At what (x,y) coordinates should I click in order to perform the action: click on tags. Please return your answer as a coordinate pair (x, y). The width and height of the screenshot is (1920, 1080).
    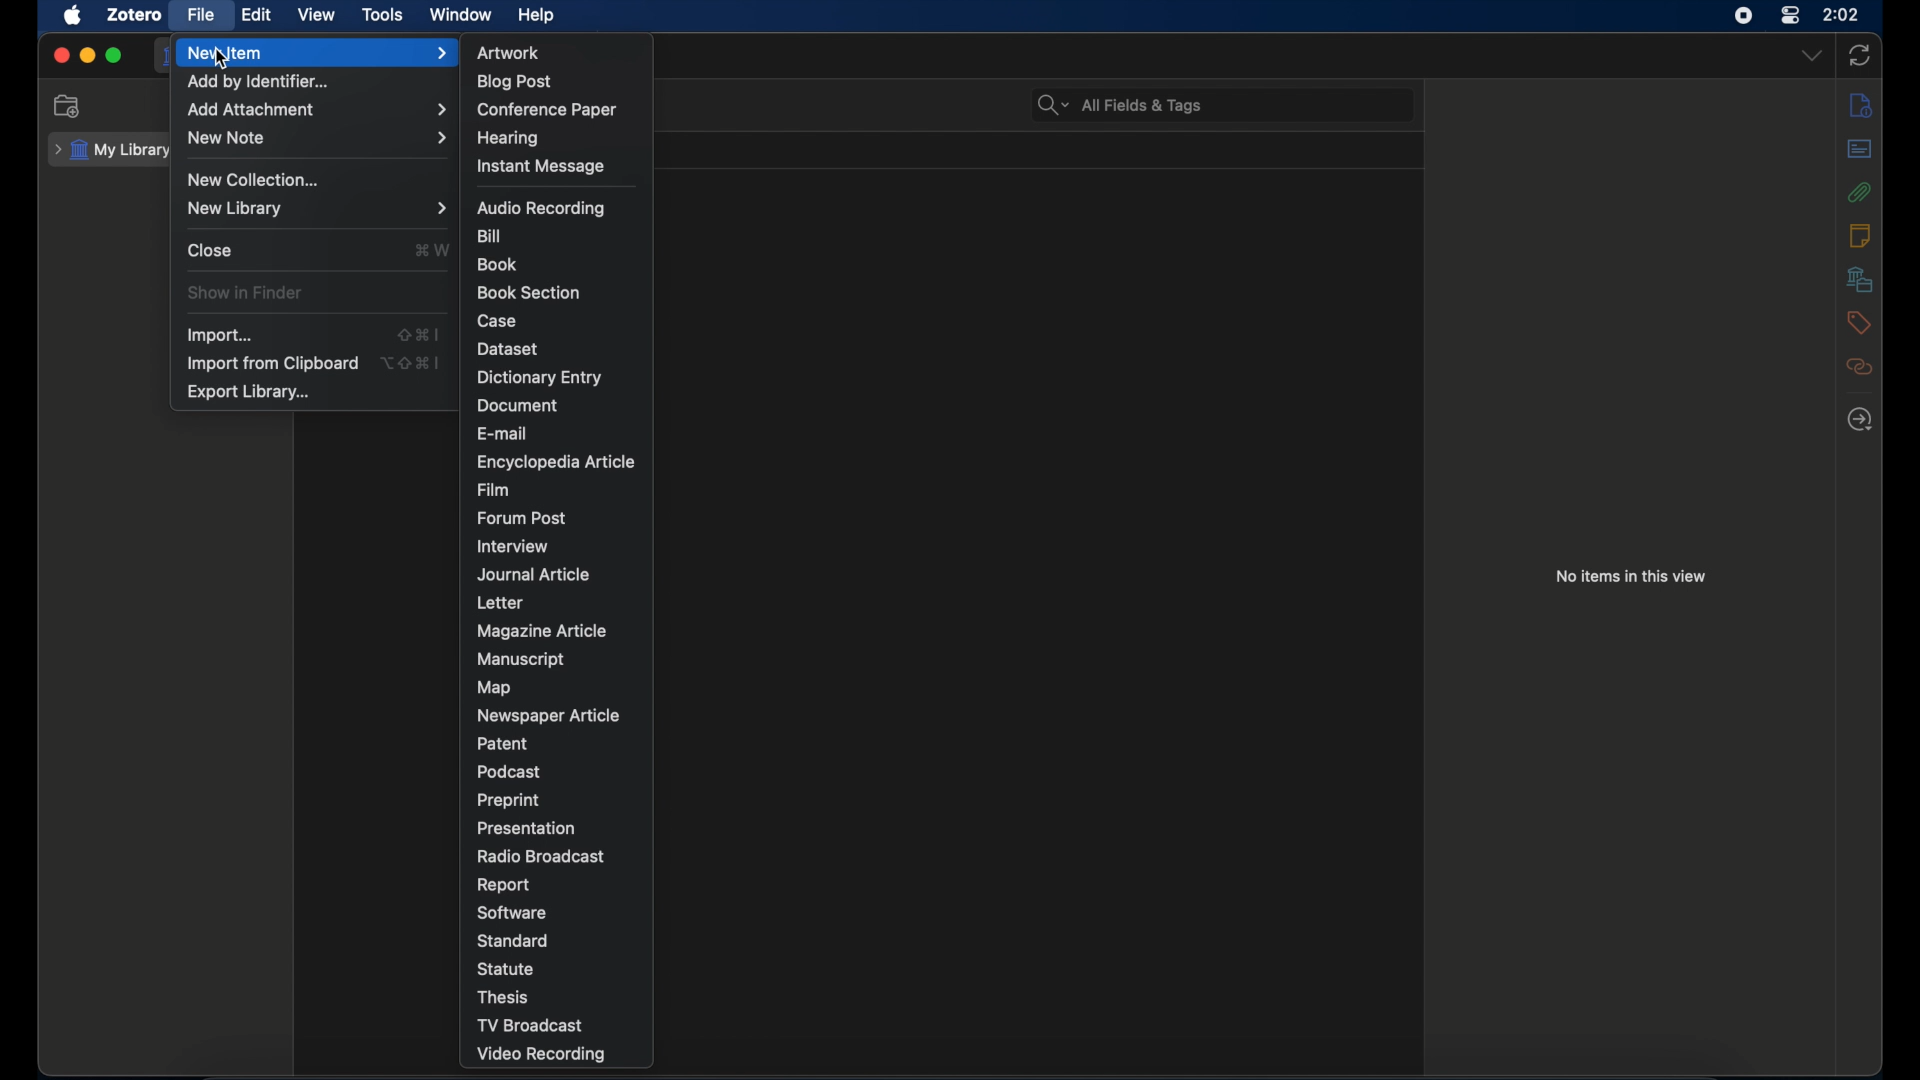
    Looking at the image, I should click on (1858, 323).